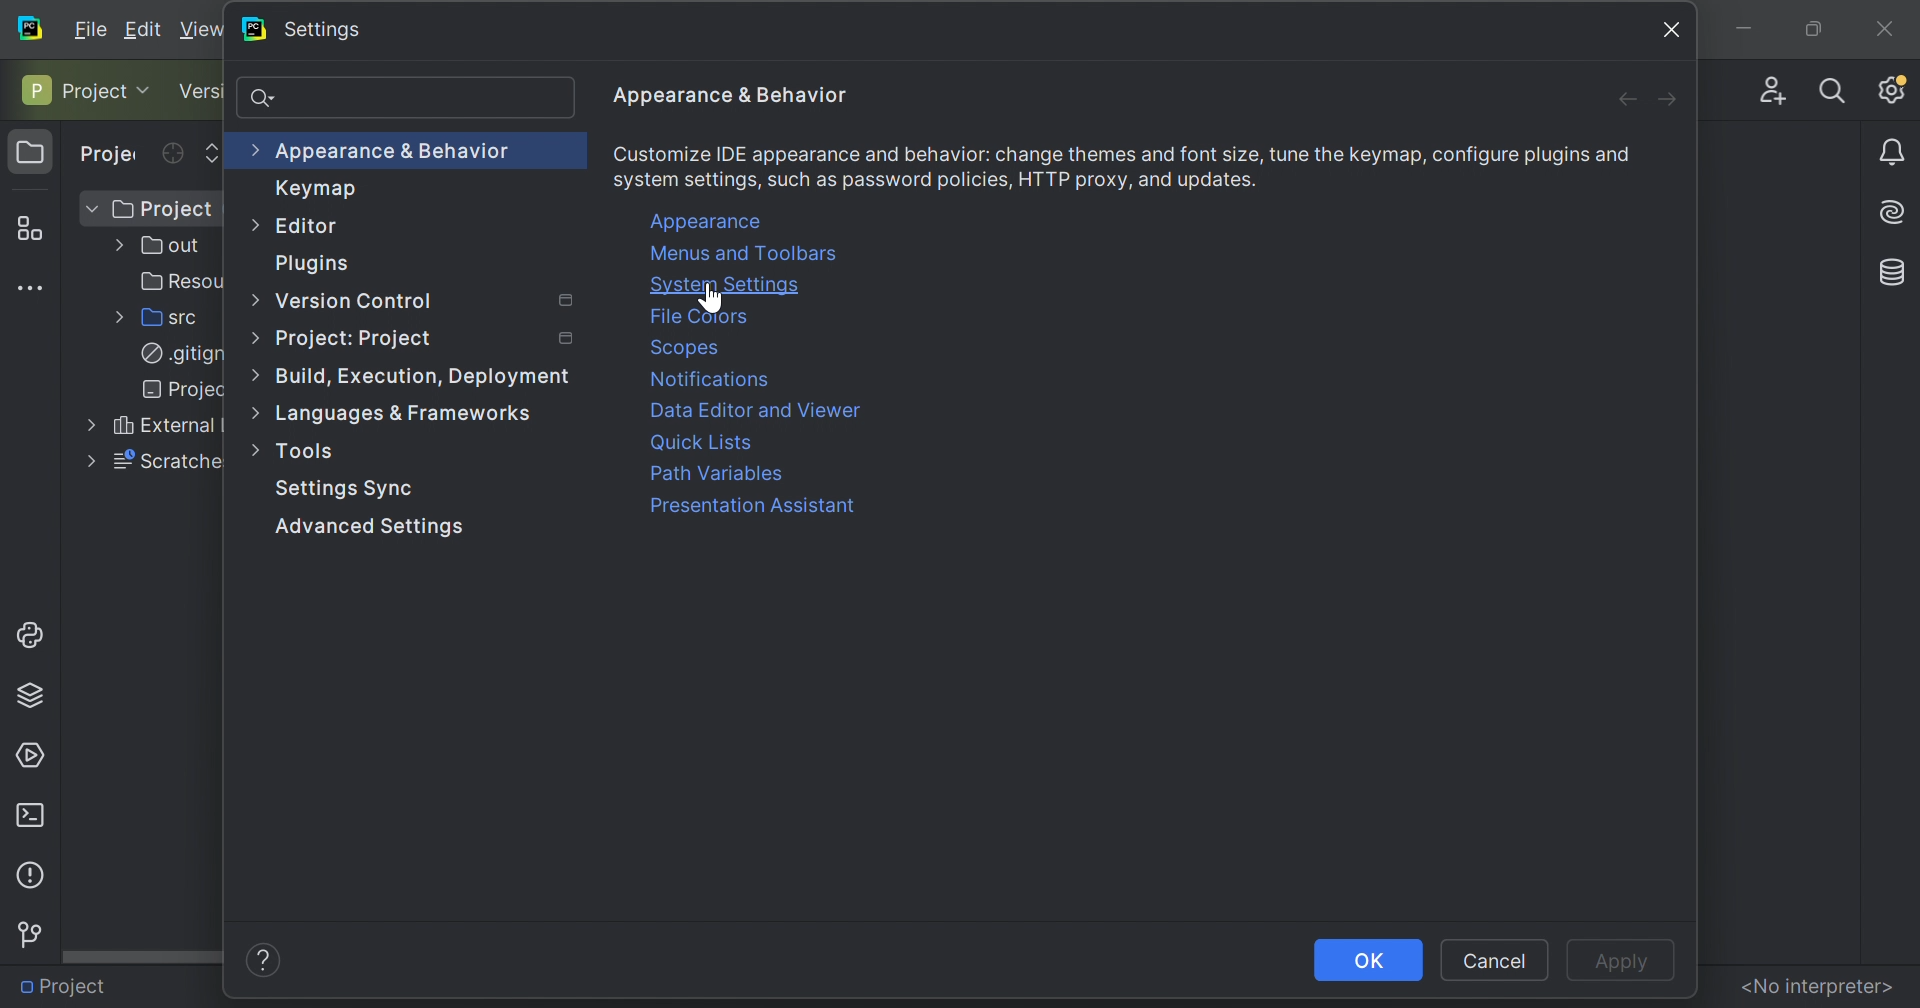 Image resolution: width=1920 pixels, height=1008 pixels. Describe the element at coordinates (28, 935) in the screenshot. I see `Version control` at that location.